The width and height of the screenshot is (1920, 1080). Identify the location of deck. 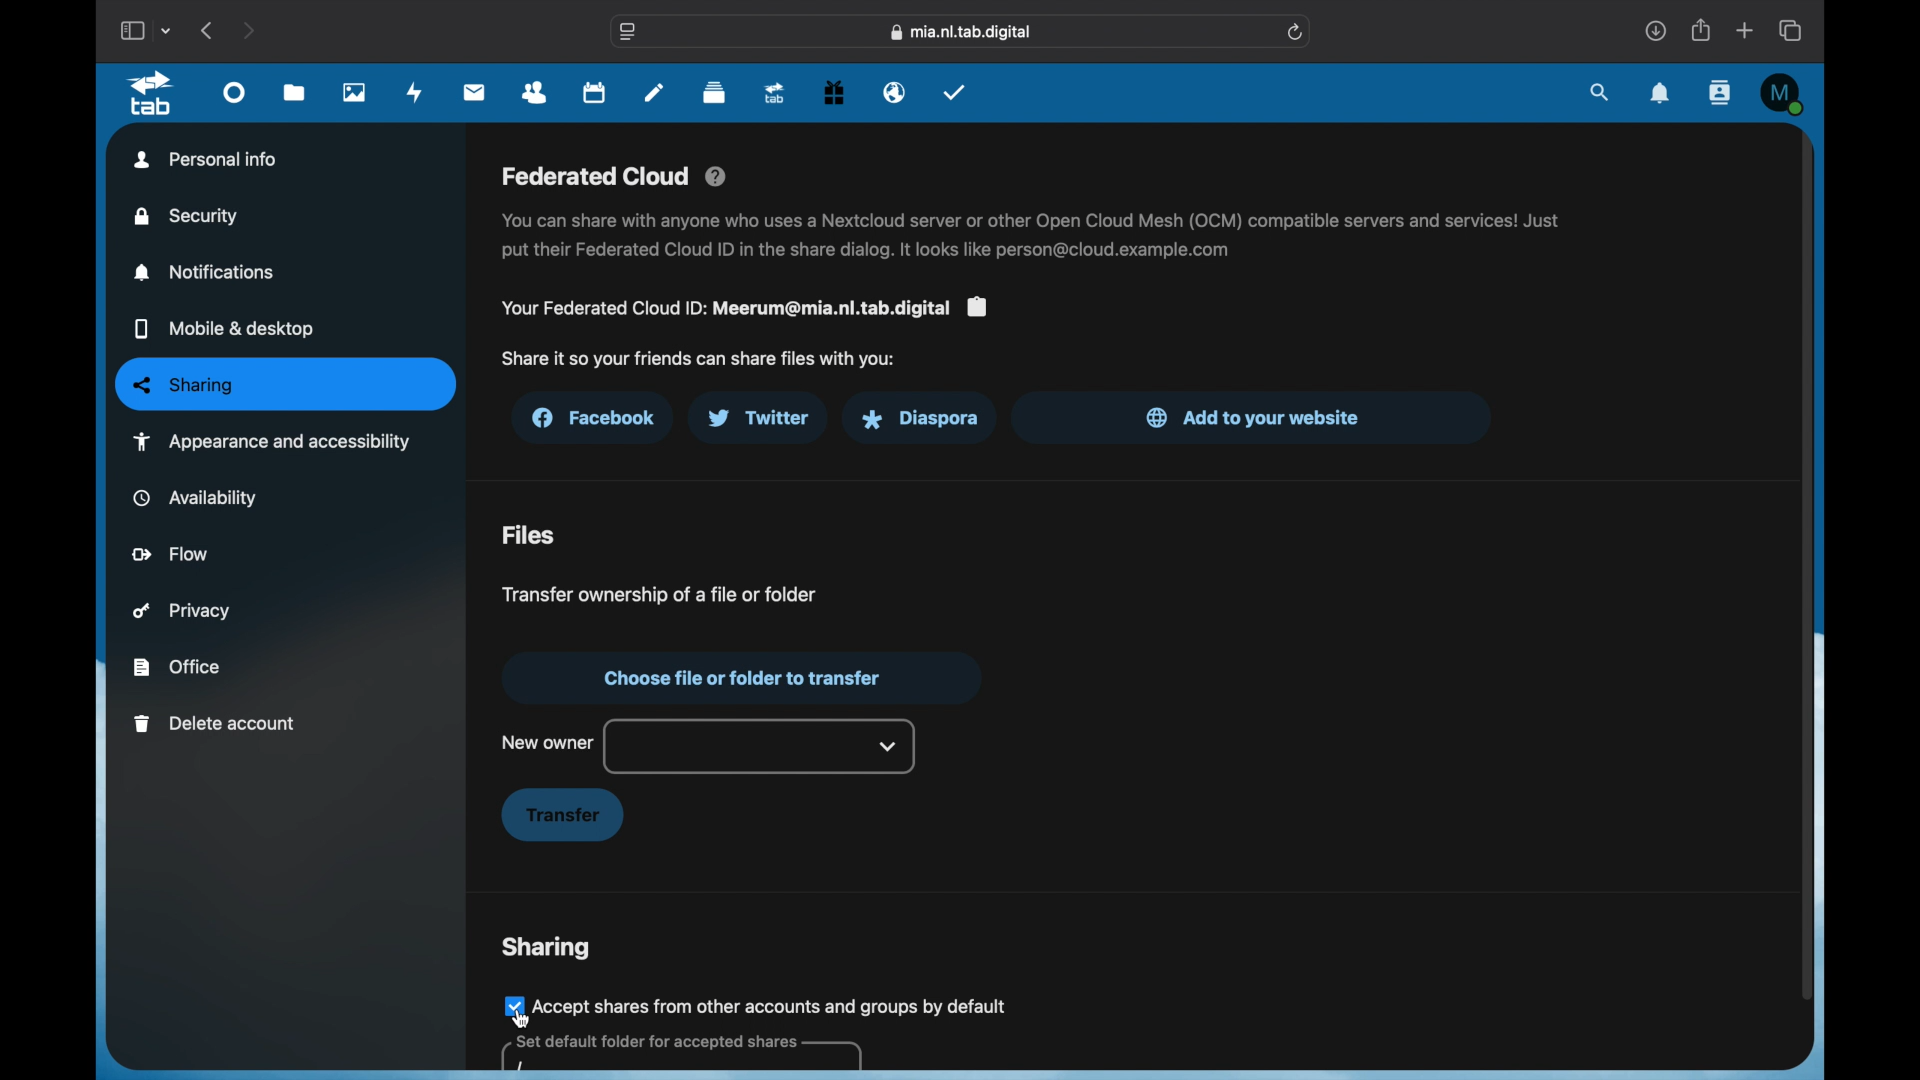
(714, 93).